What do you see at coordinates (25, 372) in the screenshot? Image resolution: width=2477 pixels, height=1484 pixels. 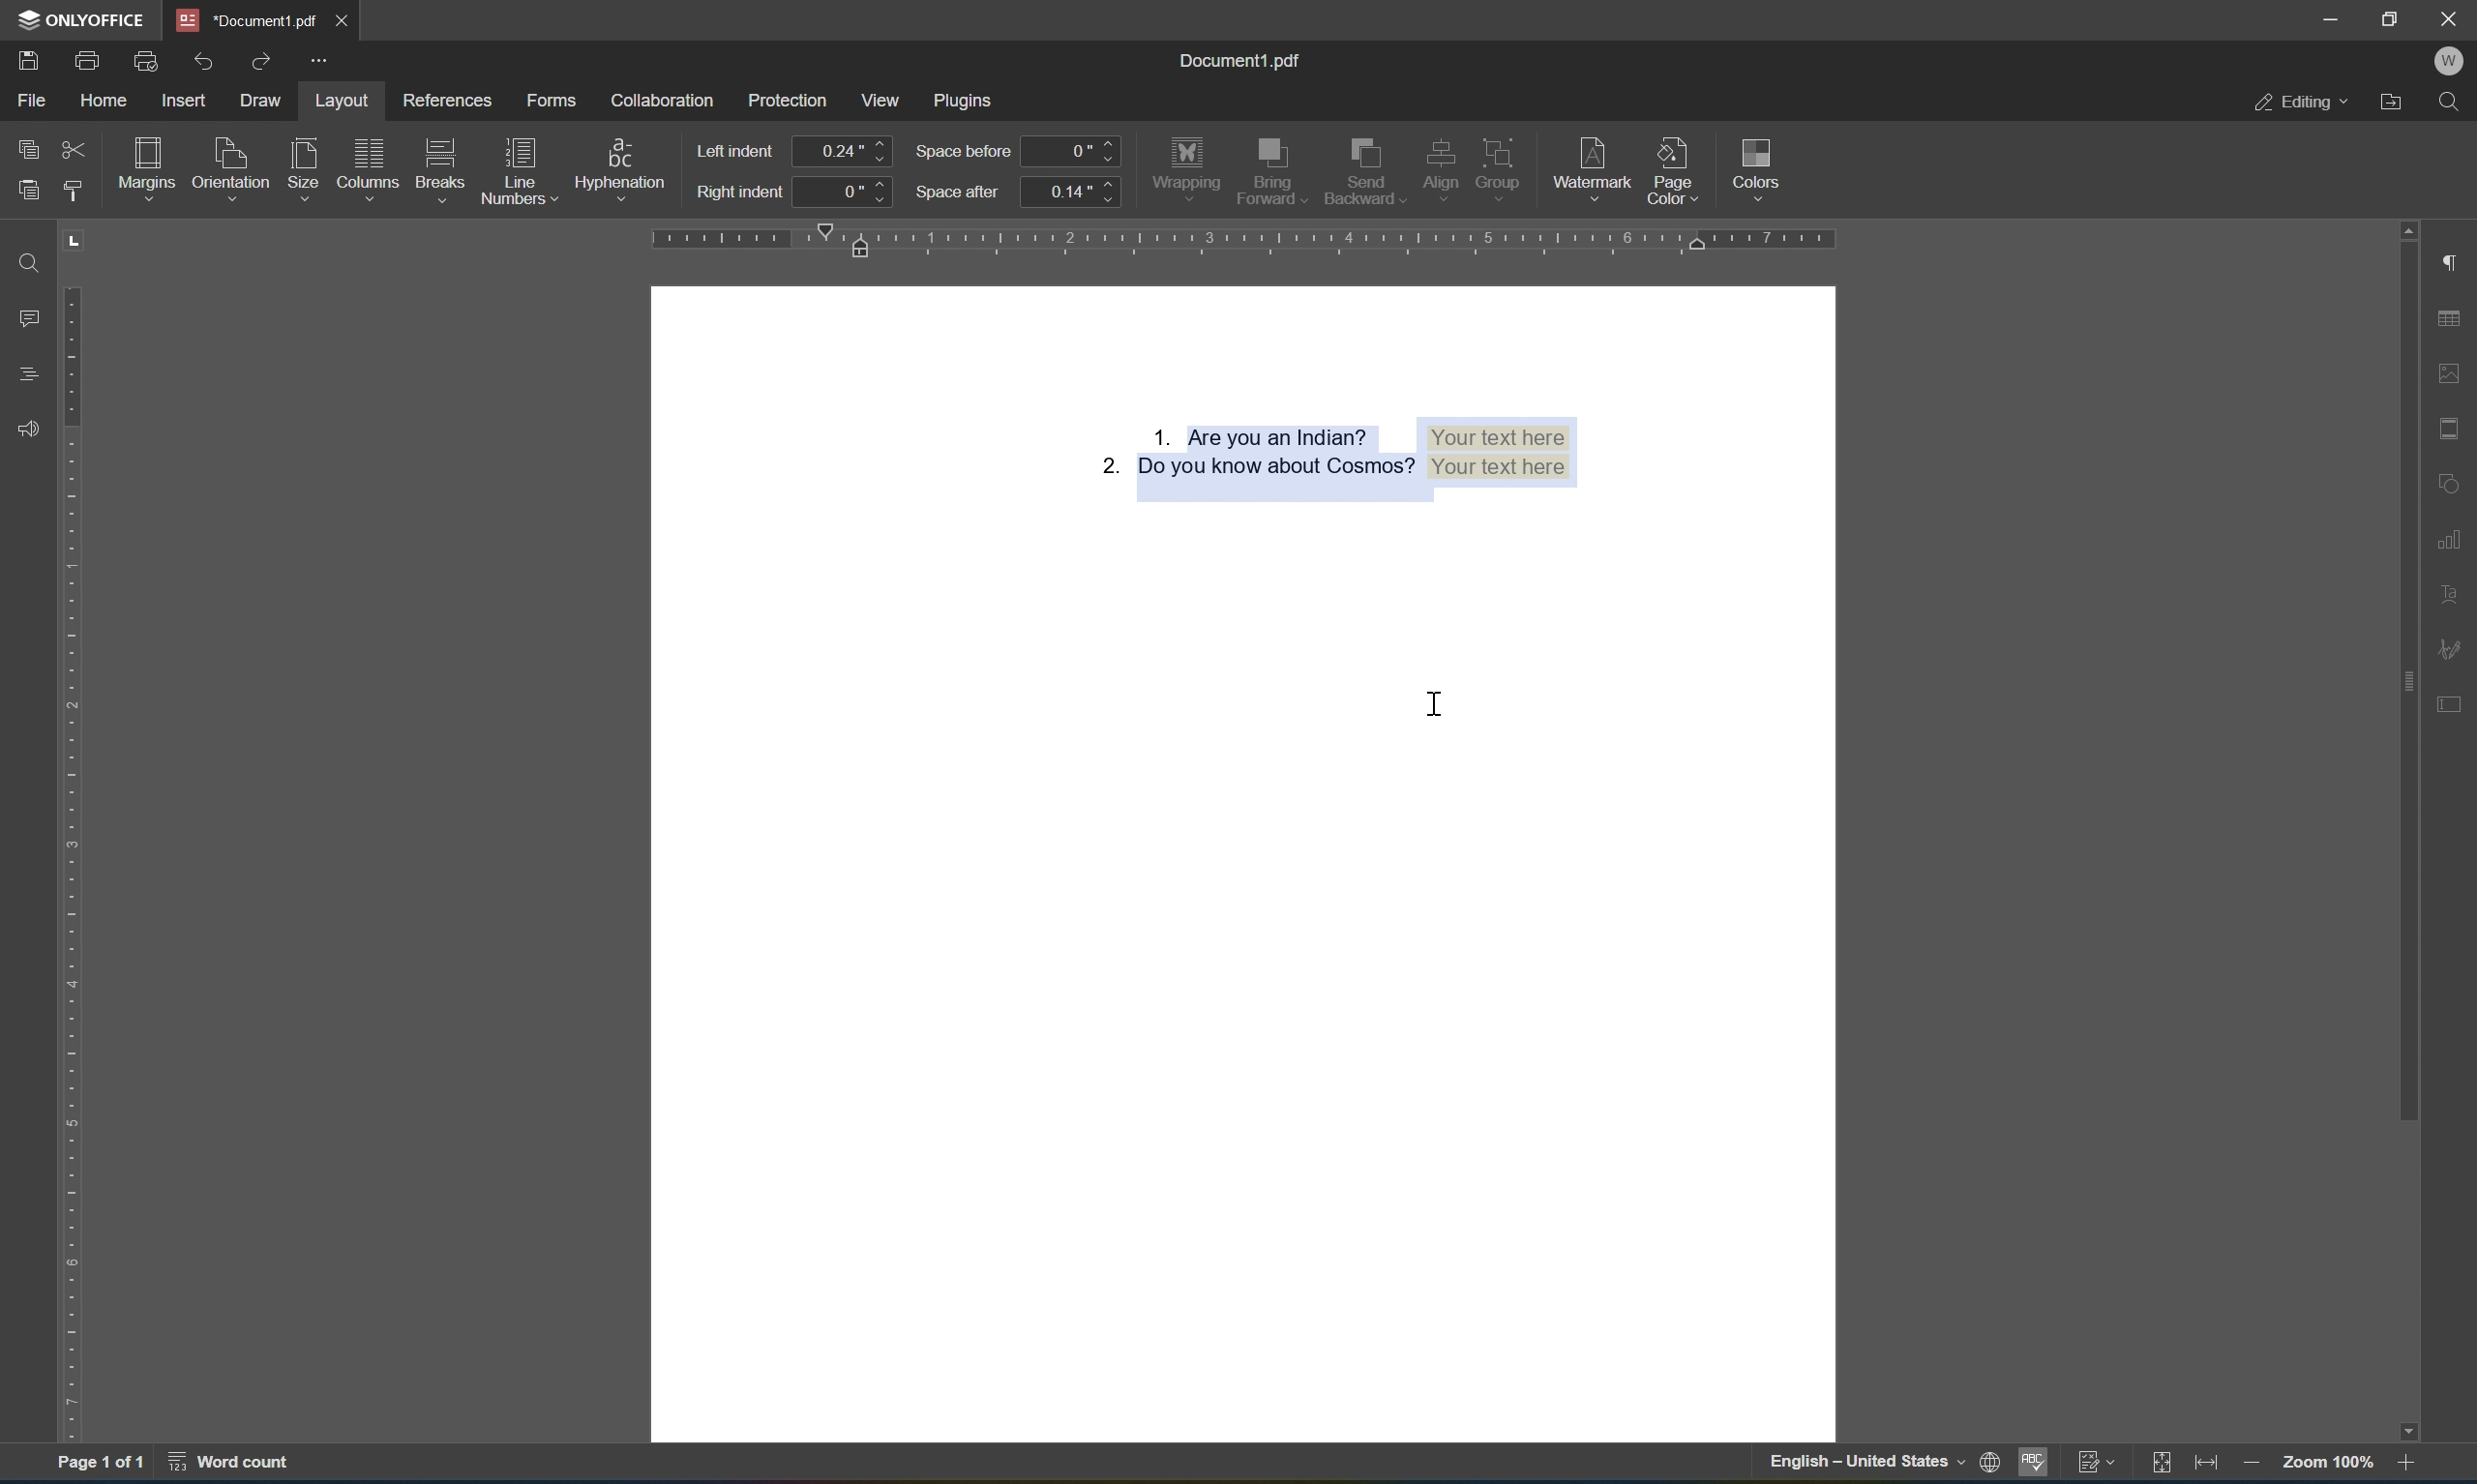 I see `headings` at bounding box center [25, 372].